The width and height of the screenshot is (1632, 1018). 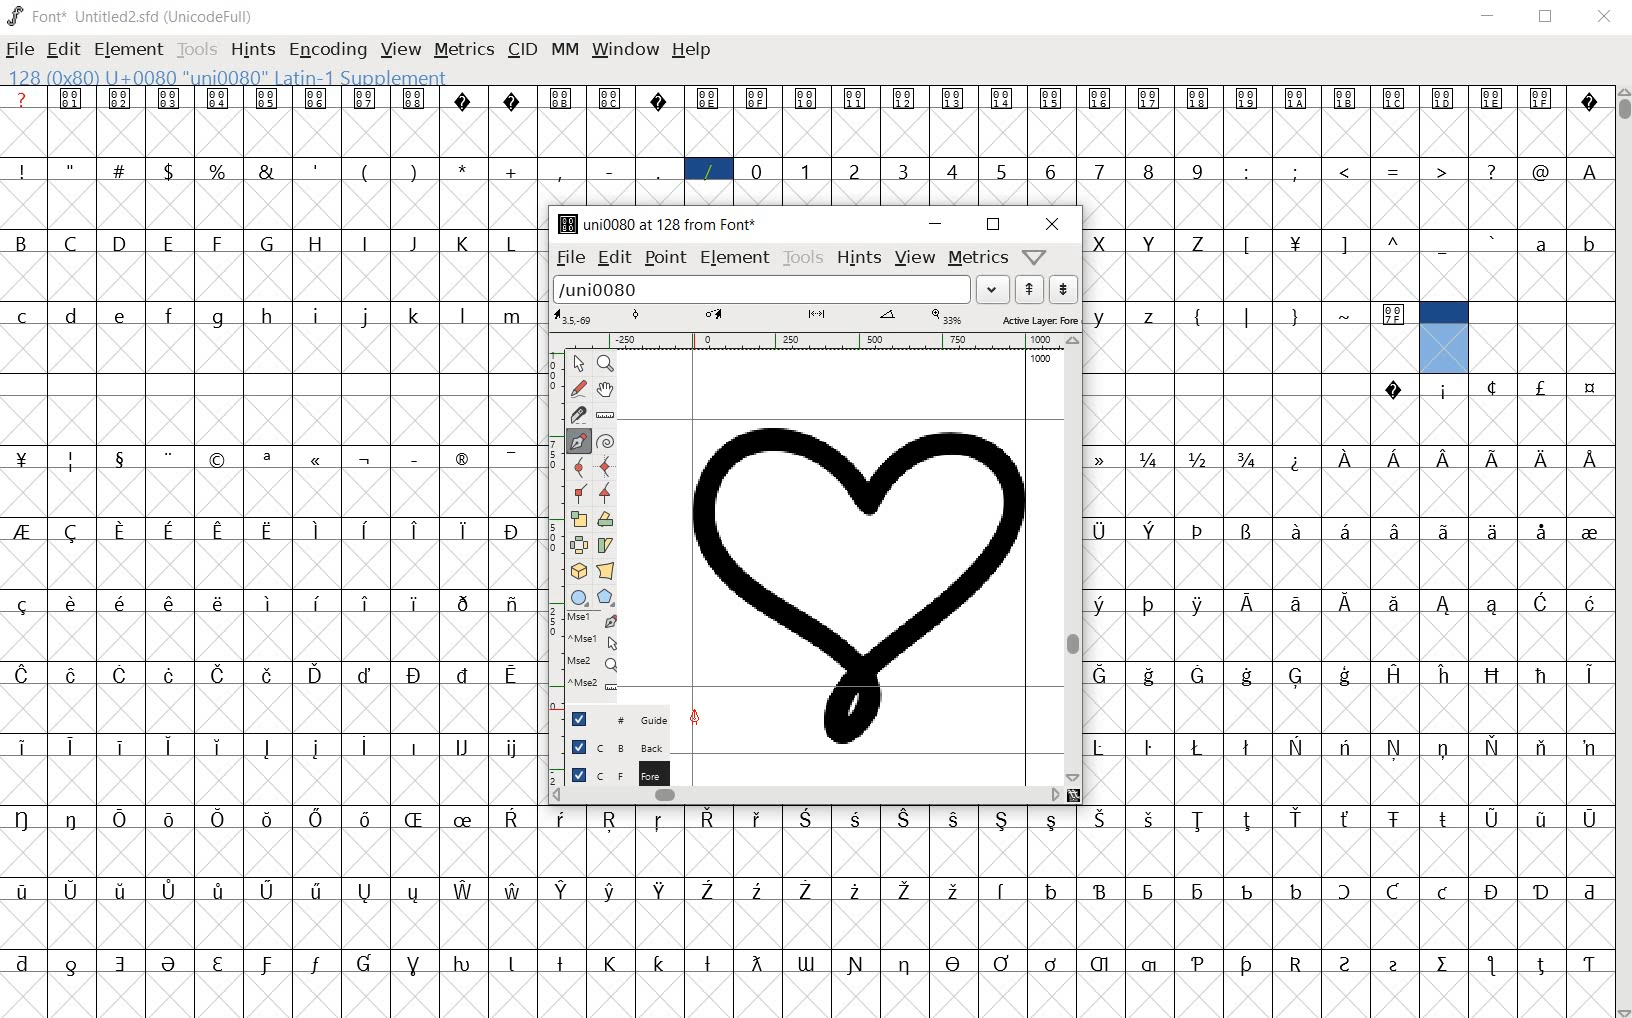 I want to click on glyph, so click(x=1343, y=891).